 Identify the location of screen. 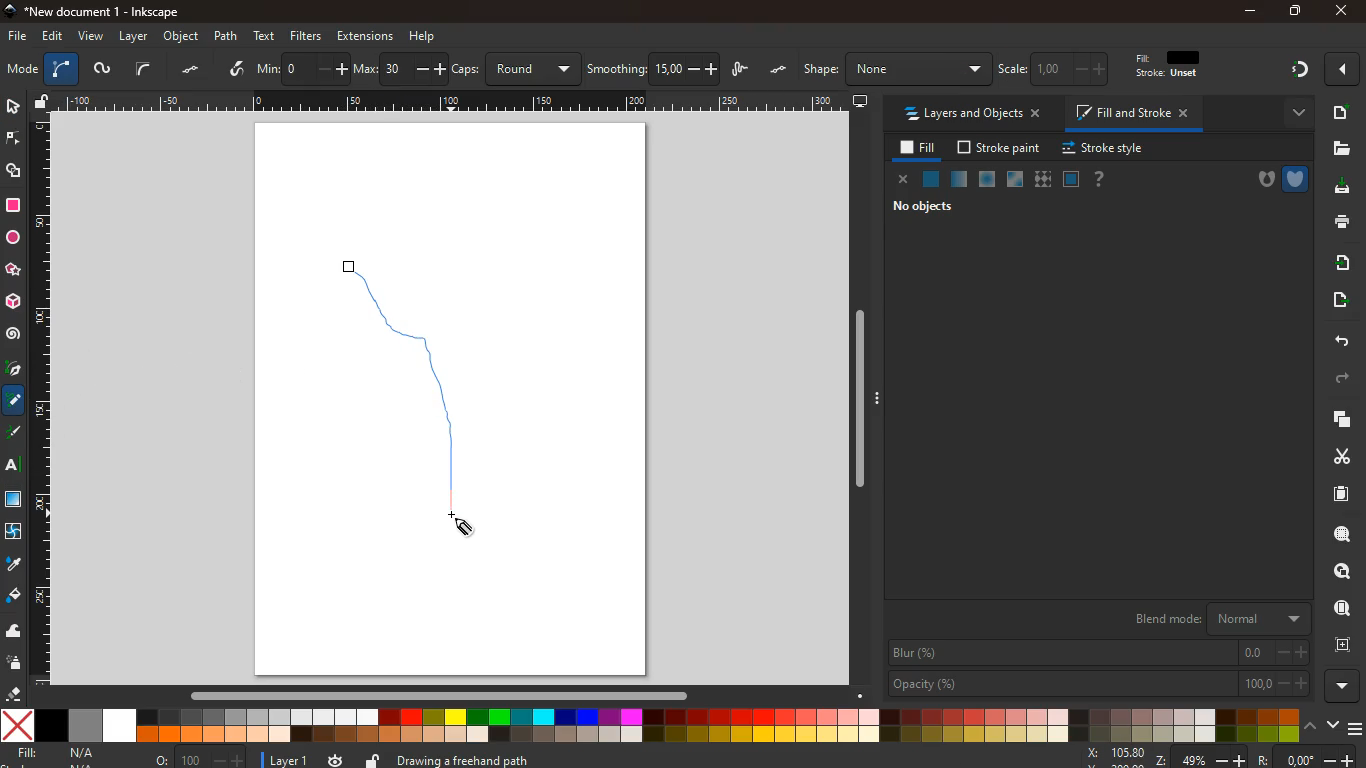
(20, 69).